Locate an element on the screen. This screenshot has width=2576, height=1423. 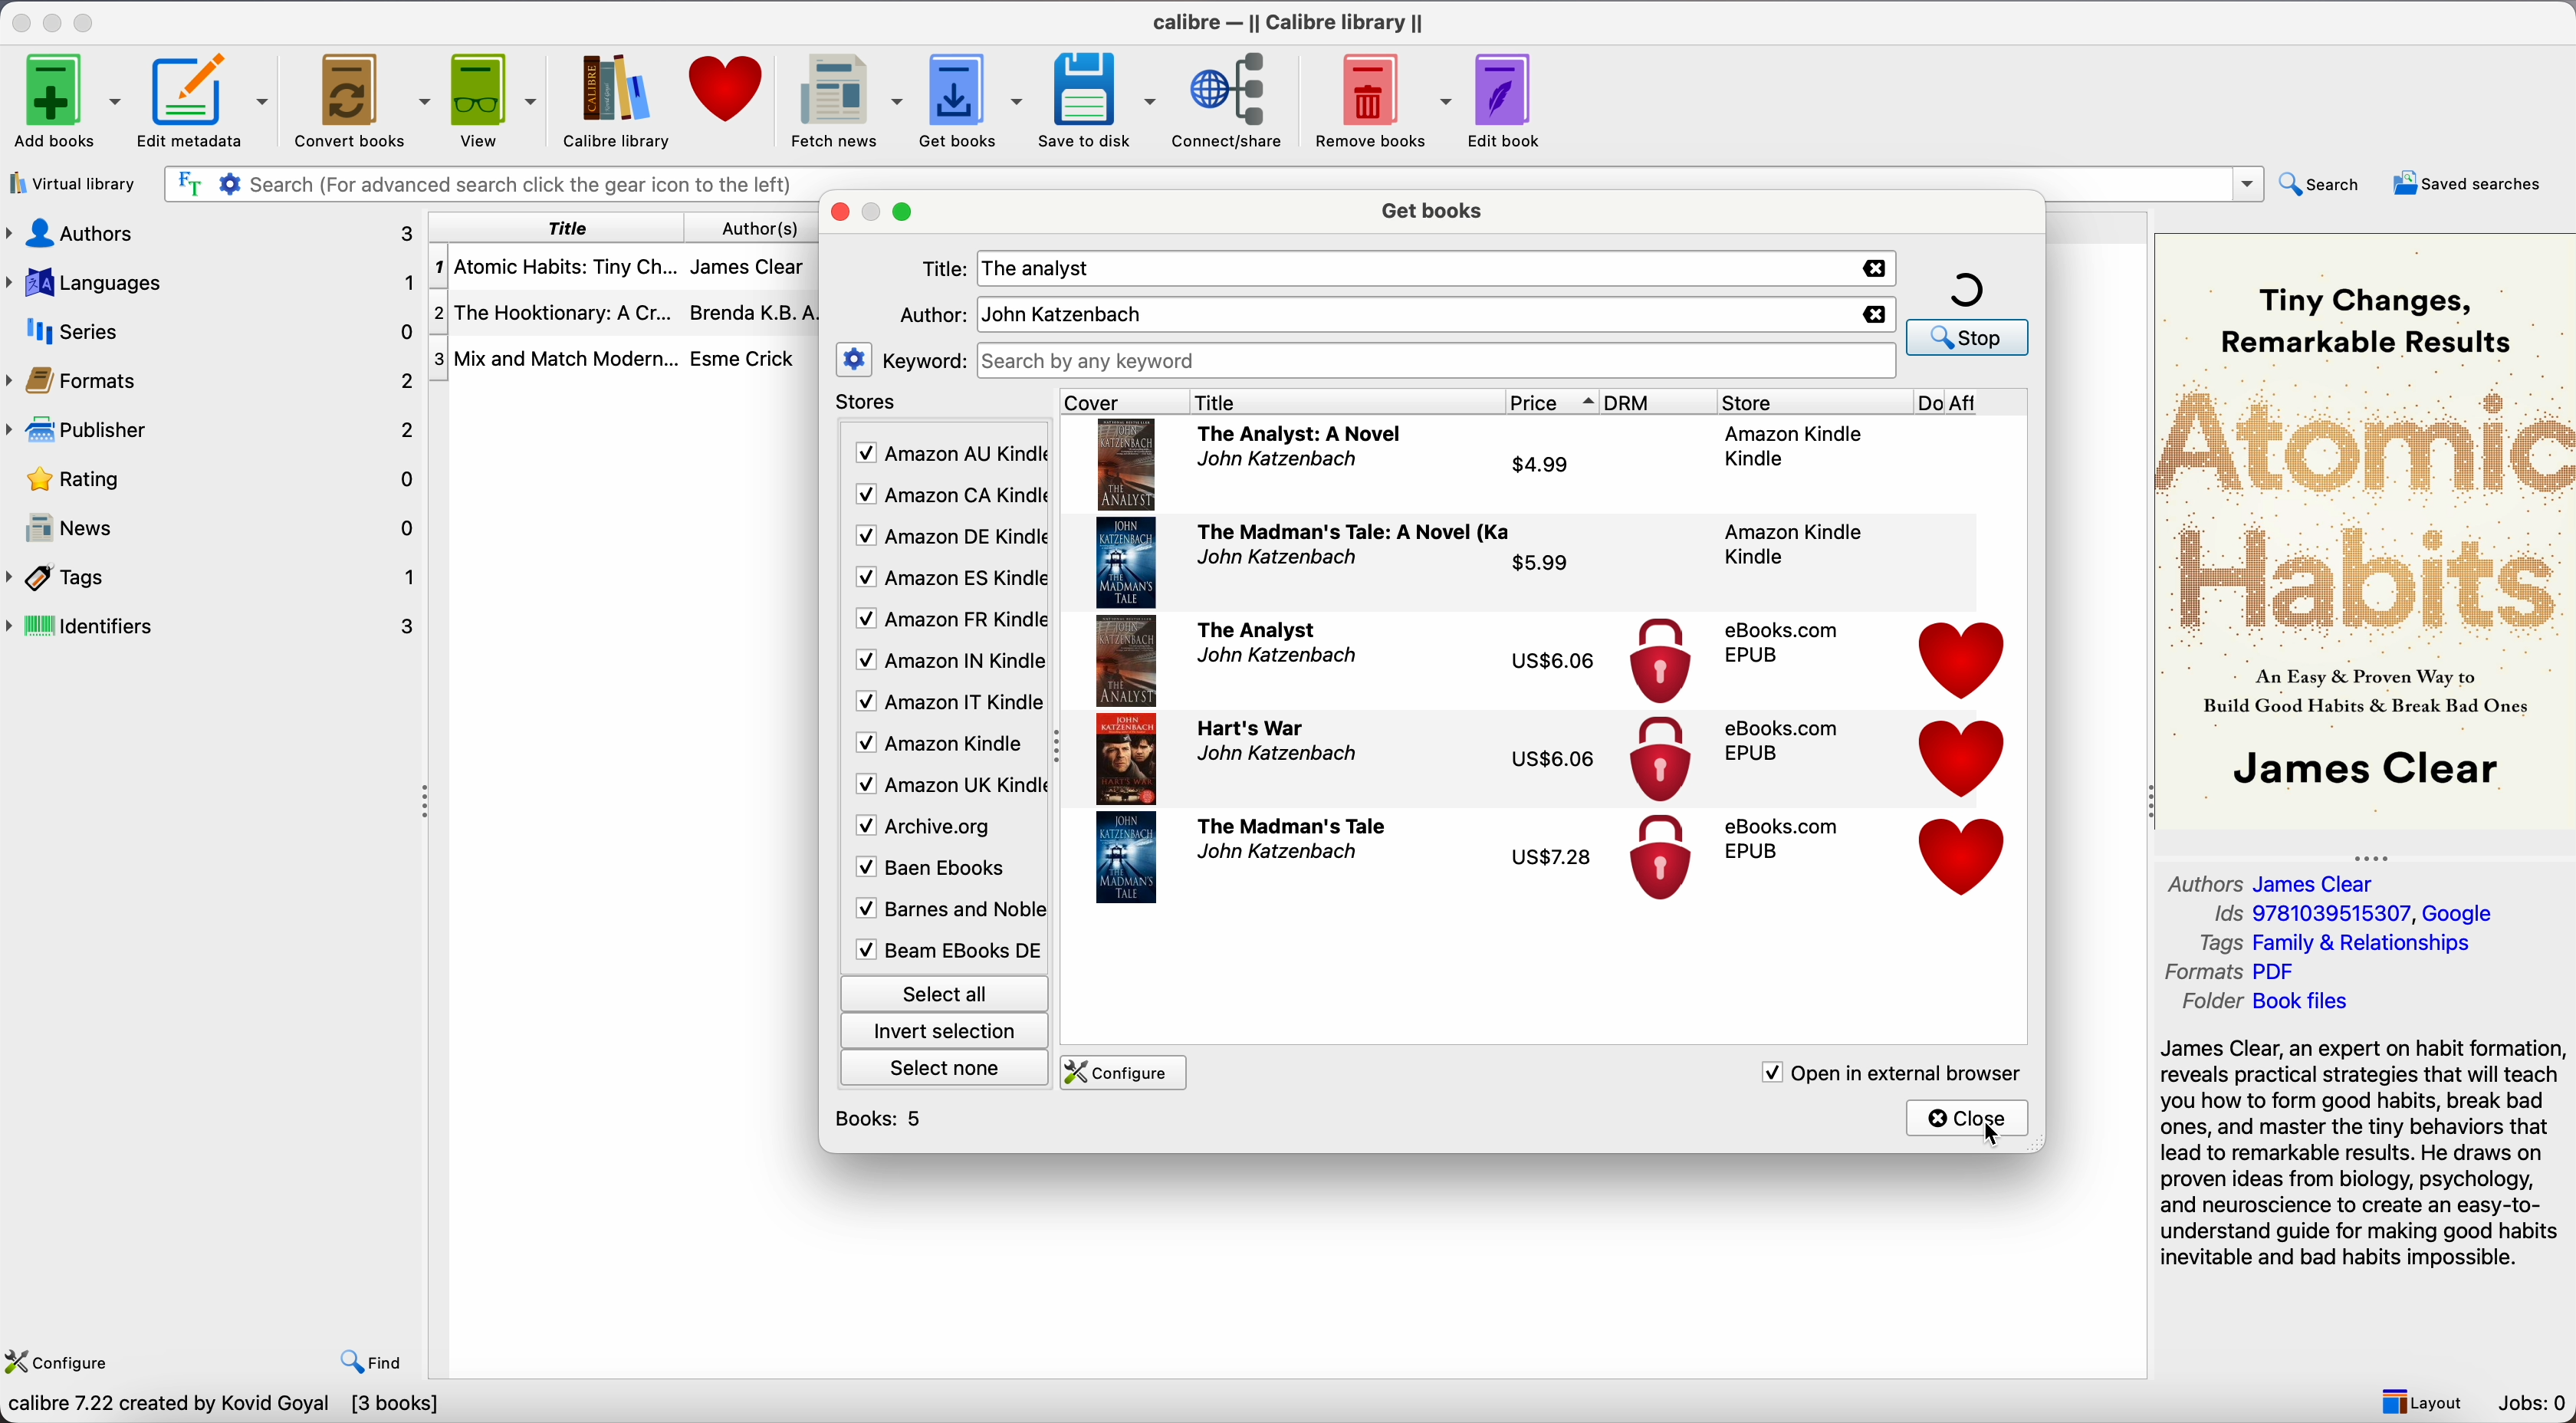
$5.99 is located at coordinates (1542, 560).